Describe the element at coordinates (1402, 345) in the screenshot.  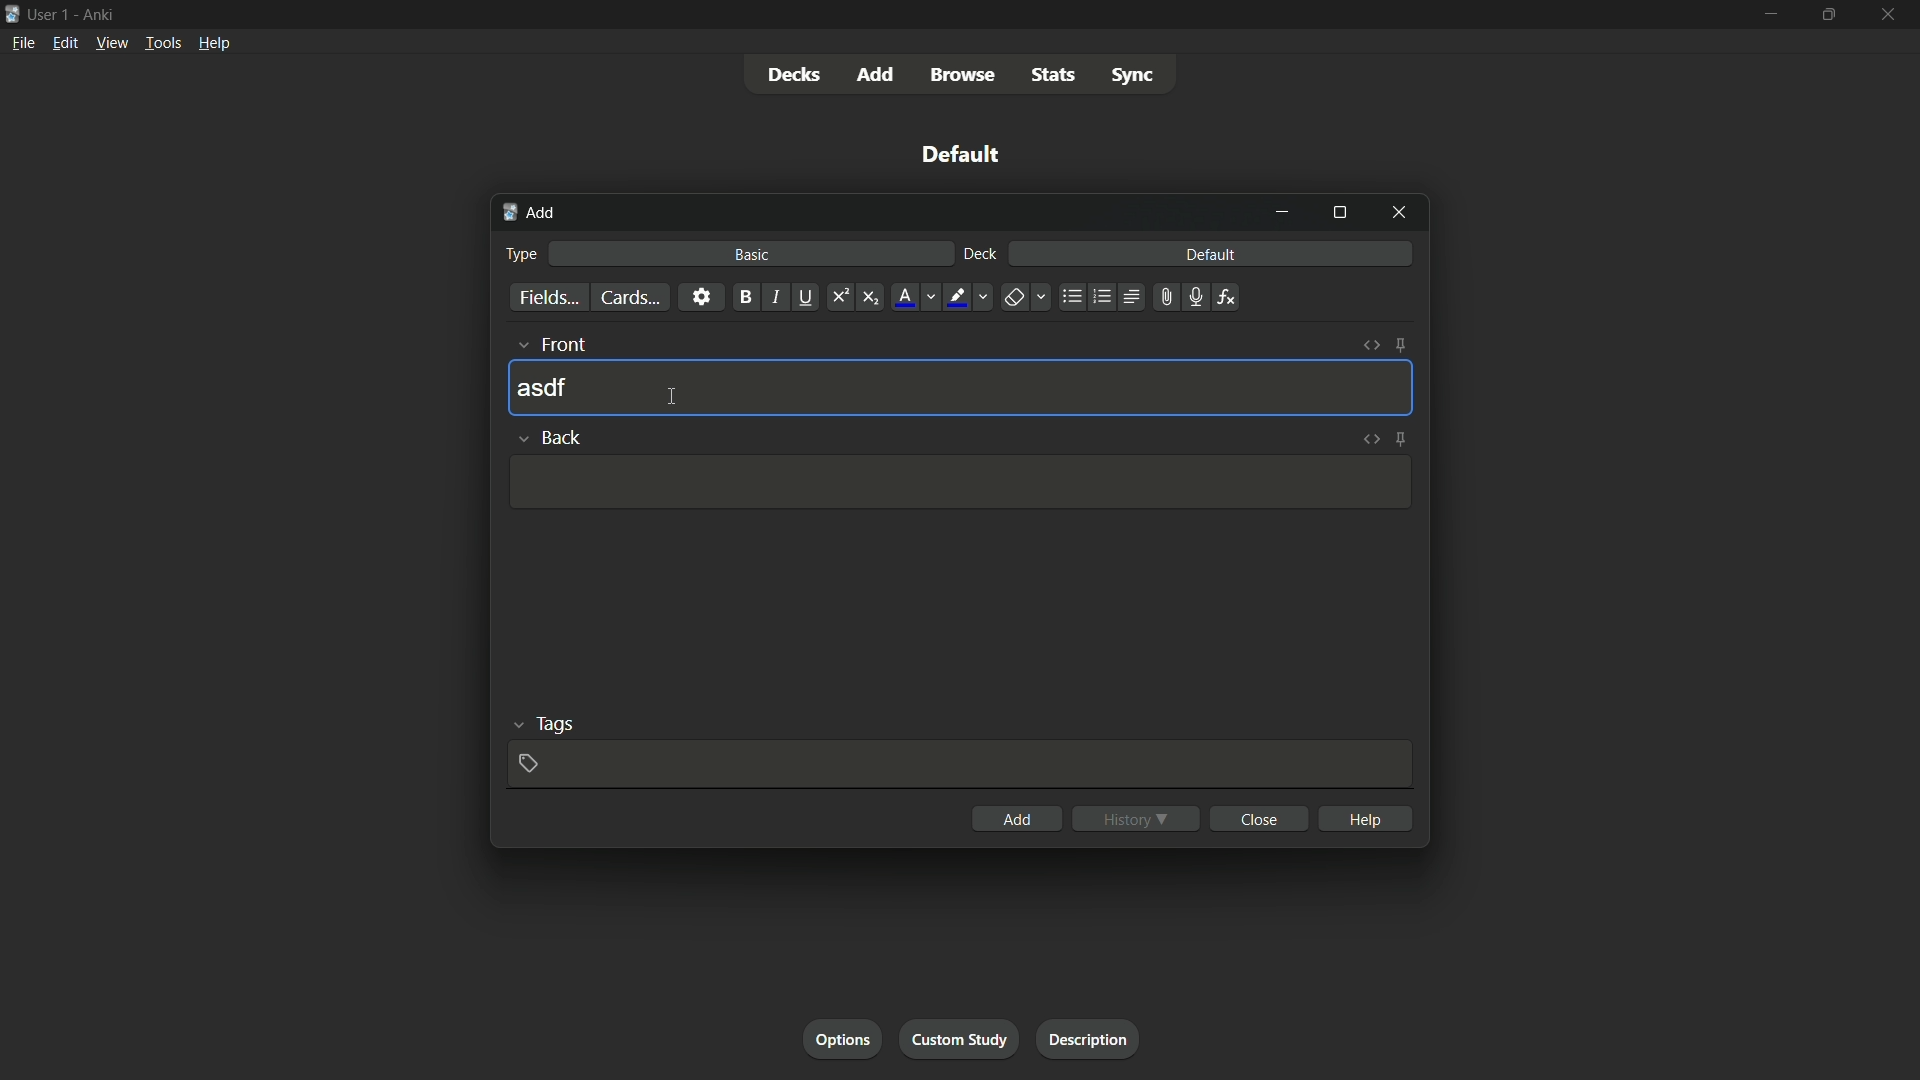
I see `toggle sticky` at that location.